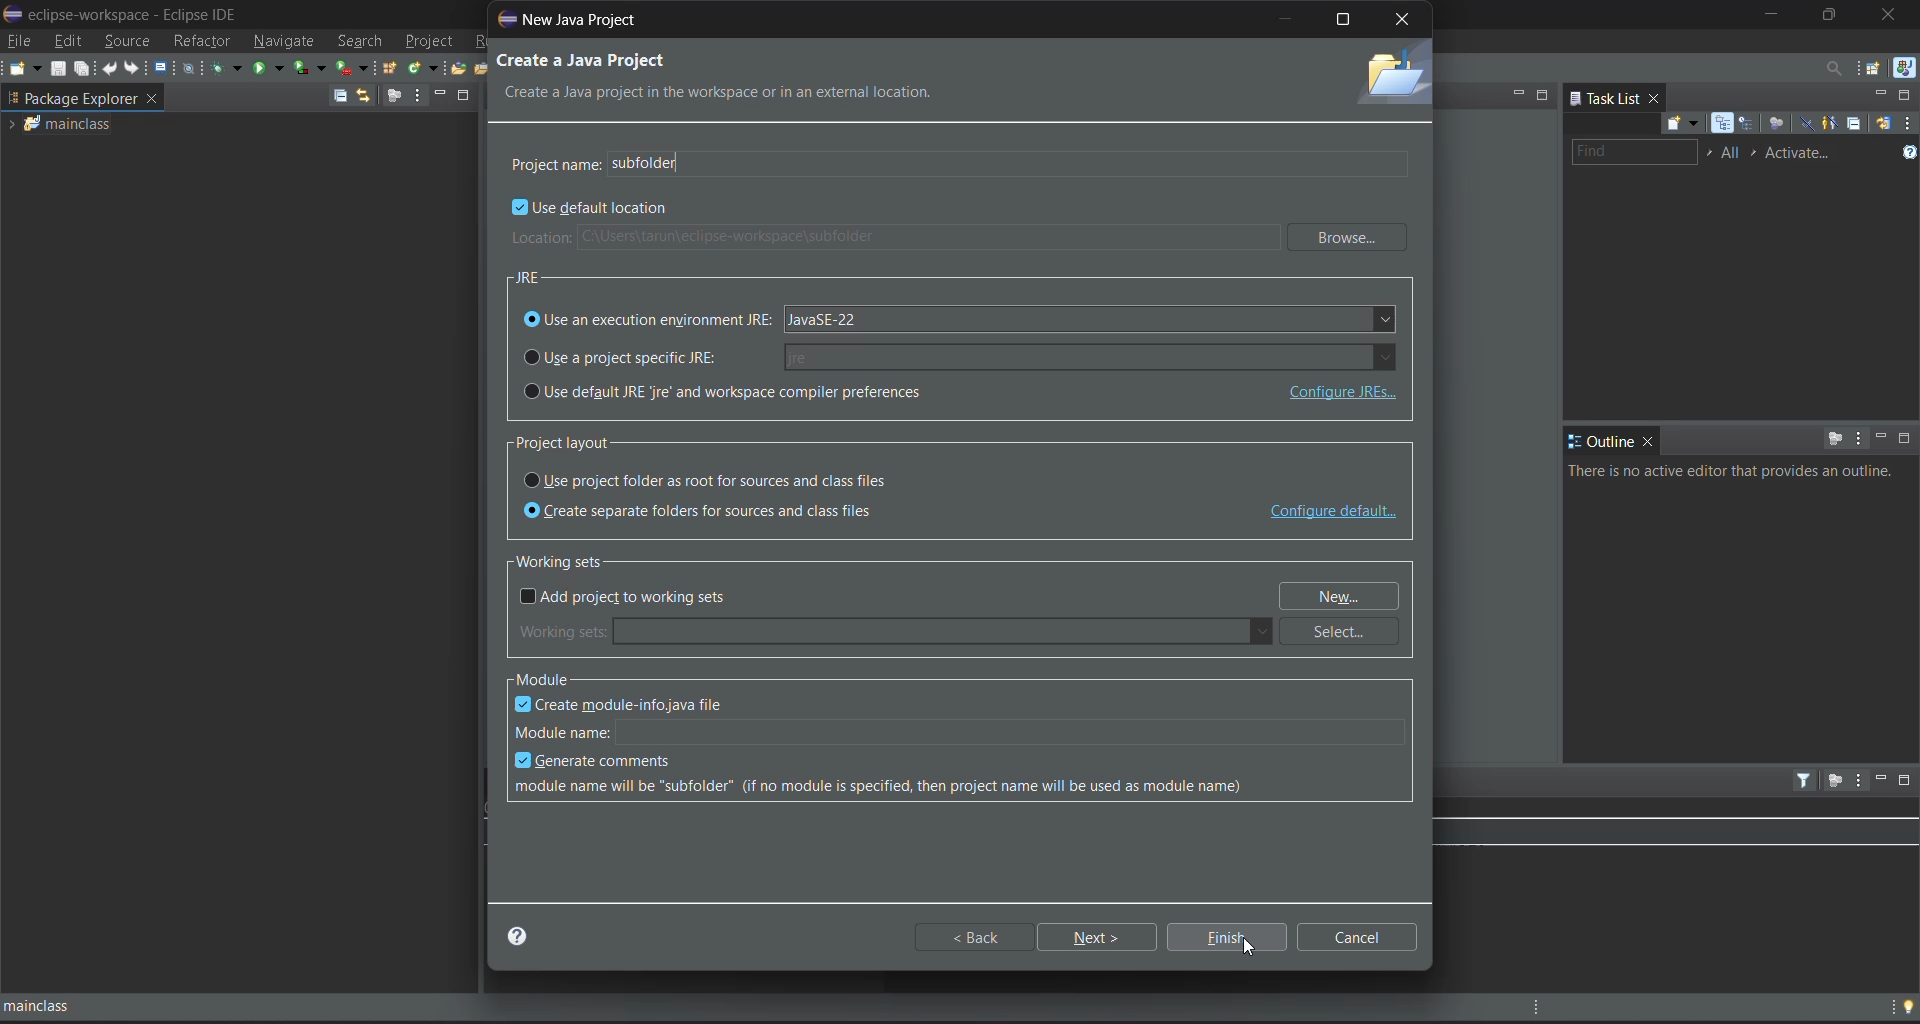 The width and height of the screenshot is (1920, 1024). I want to click on open task, so click(485, 66).